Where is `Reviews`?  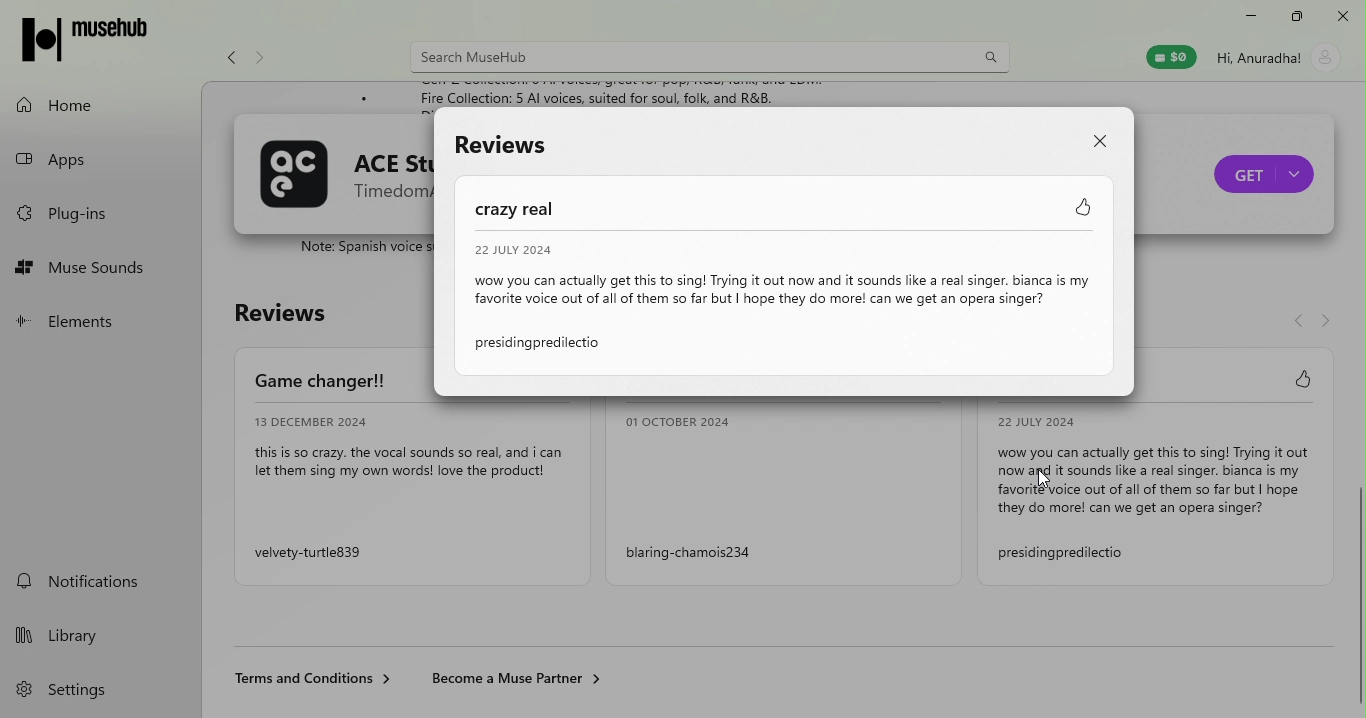 Reviews is located at coordinates (298, 314).